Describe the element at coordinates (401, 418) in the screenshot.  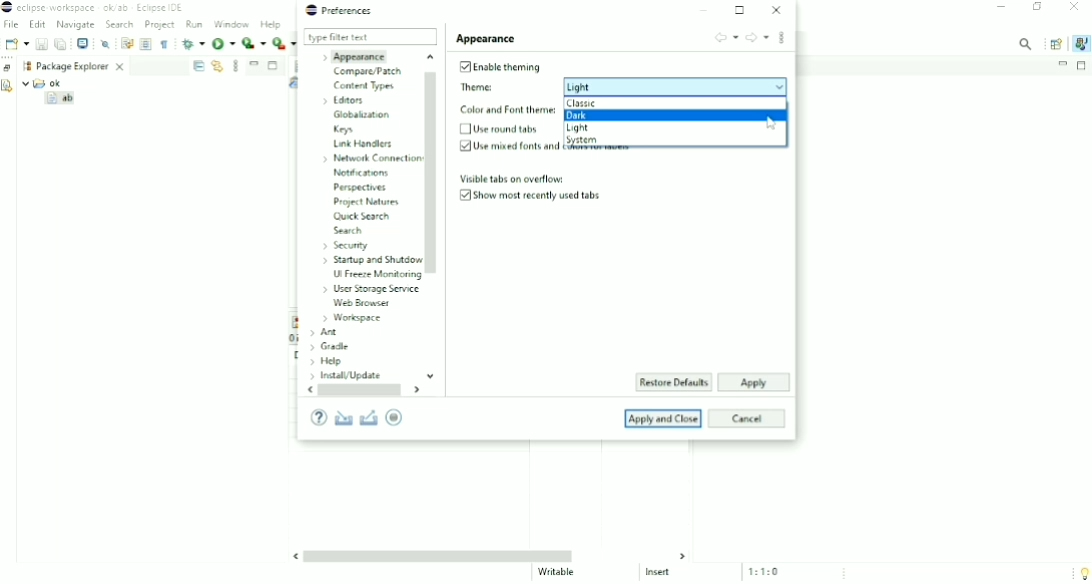
I see `Oomph preference recorder` at that location.